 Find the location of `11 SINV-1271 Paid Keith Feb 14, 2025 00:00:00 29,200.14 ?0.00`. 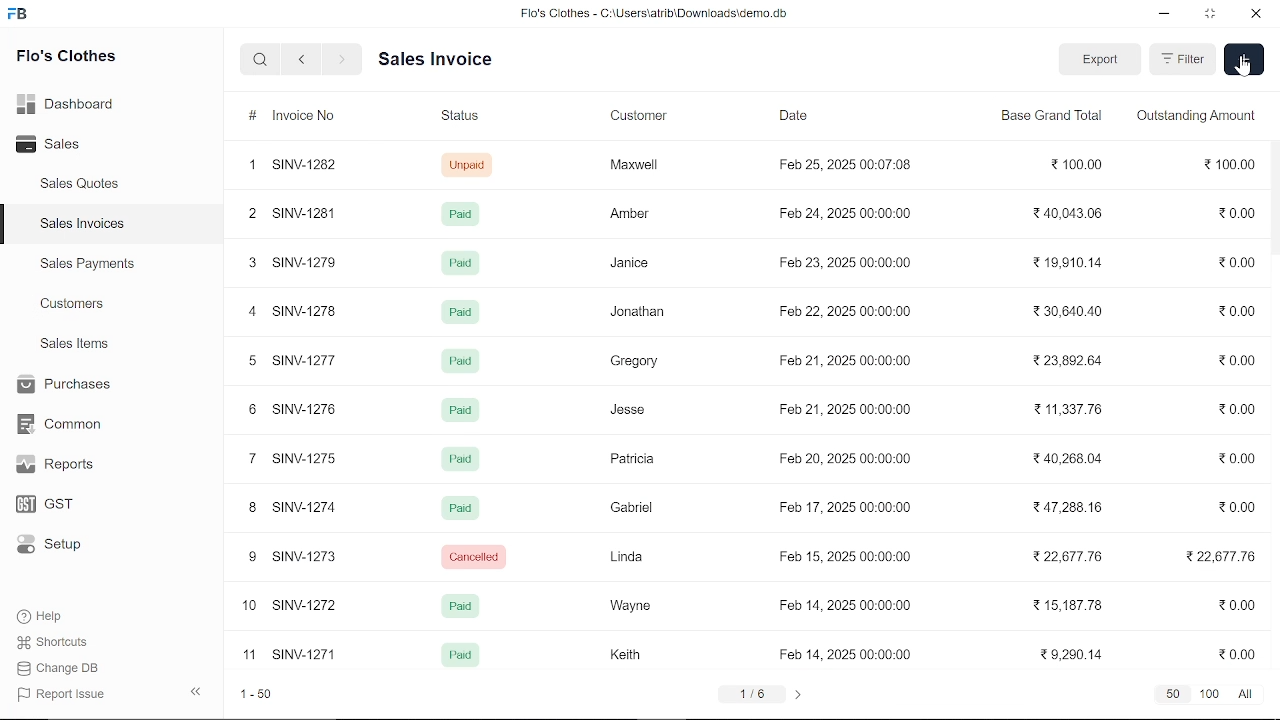

11 SINV-1271 Paid Keith Feb 14, 2025 00:00:00 29,200.14 ?0.00 is located at coordinates (750, 656).